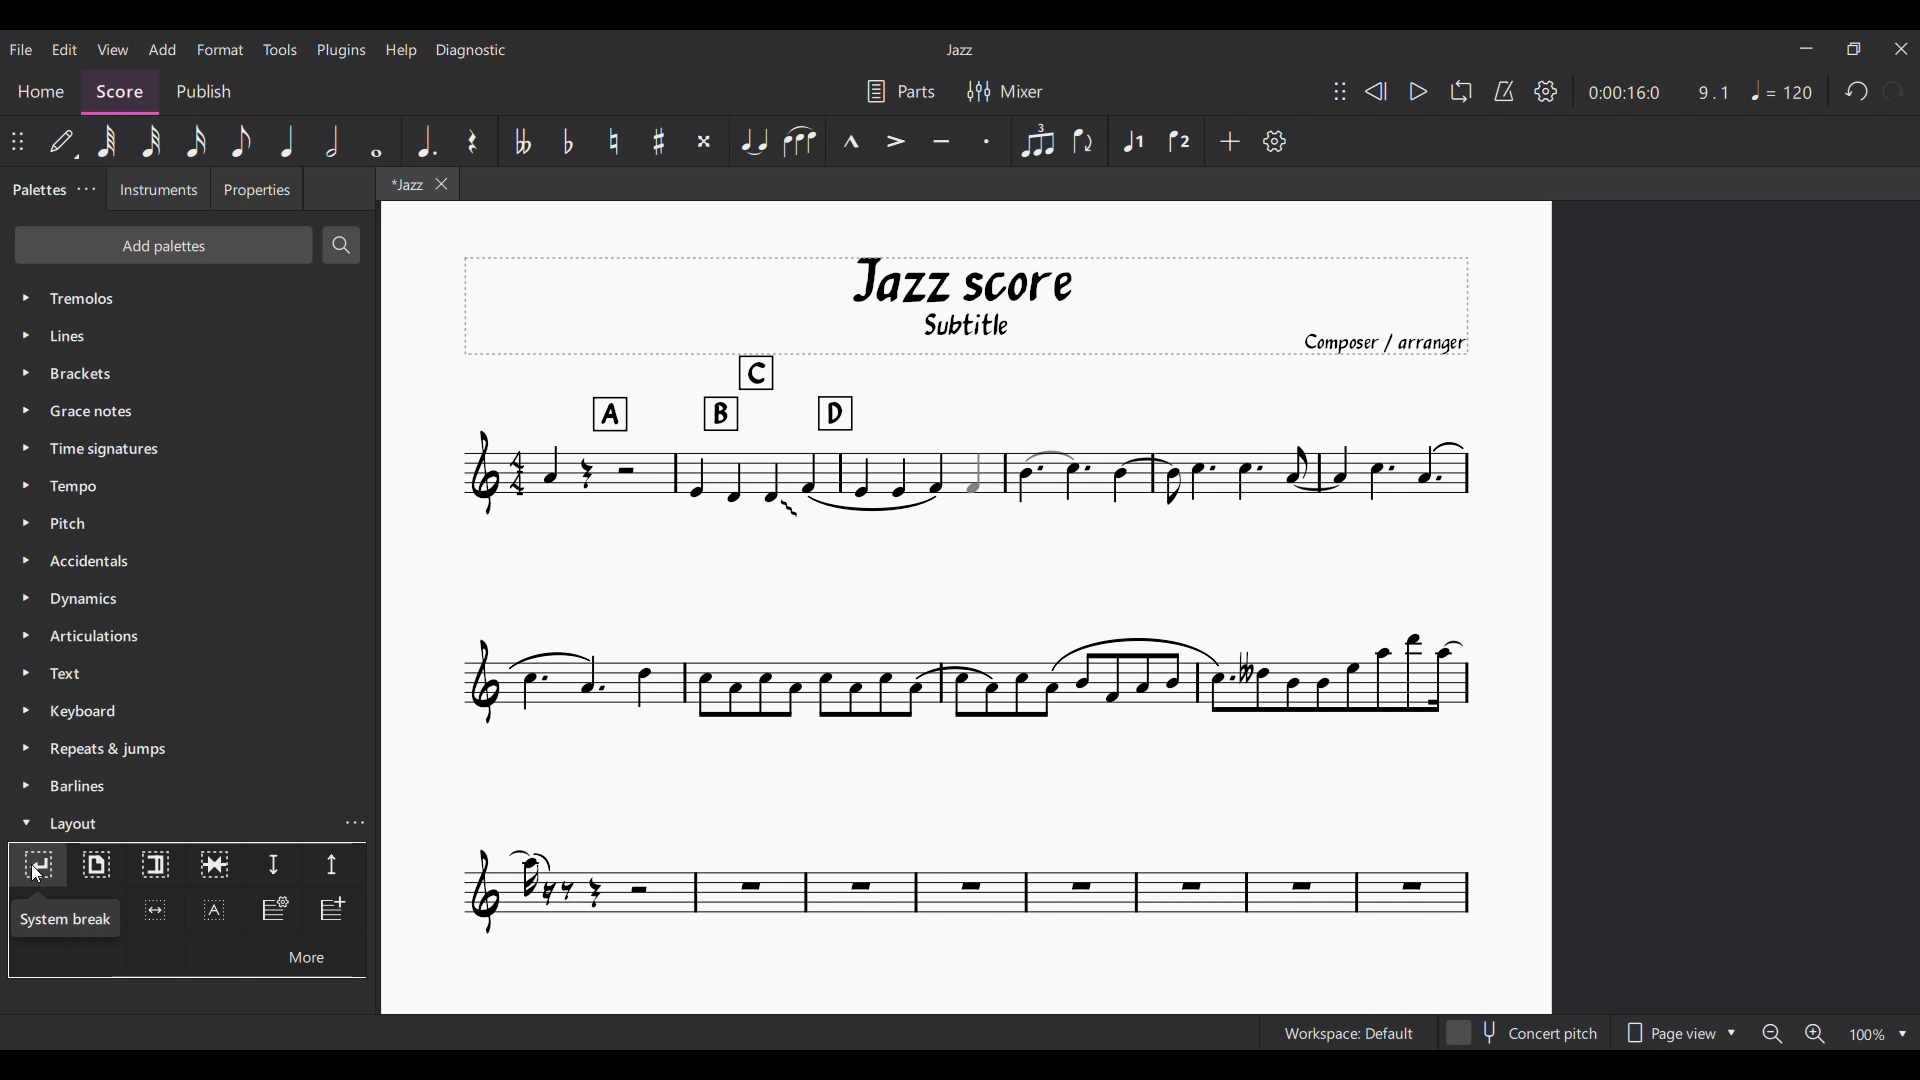 This screenshot has width=1920, height=1080. I want to click on Voice 2, so click(1179, 141).